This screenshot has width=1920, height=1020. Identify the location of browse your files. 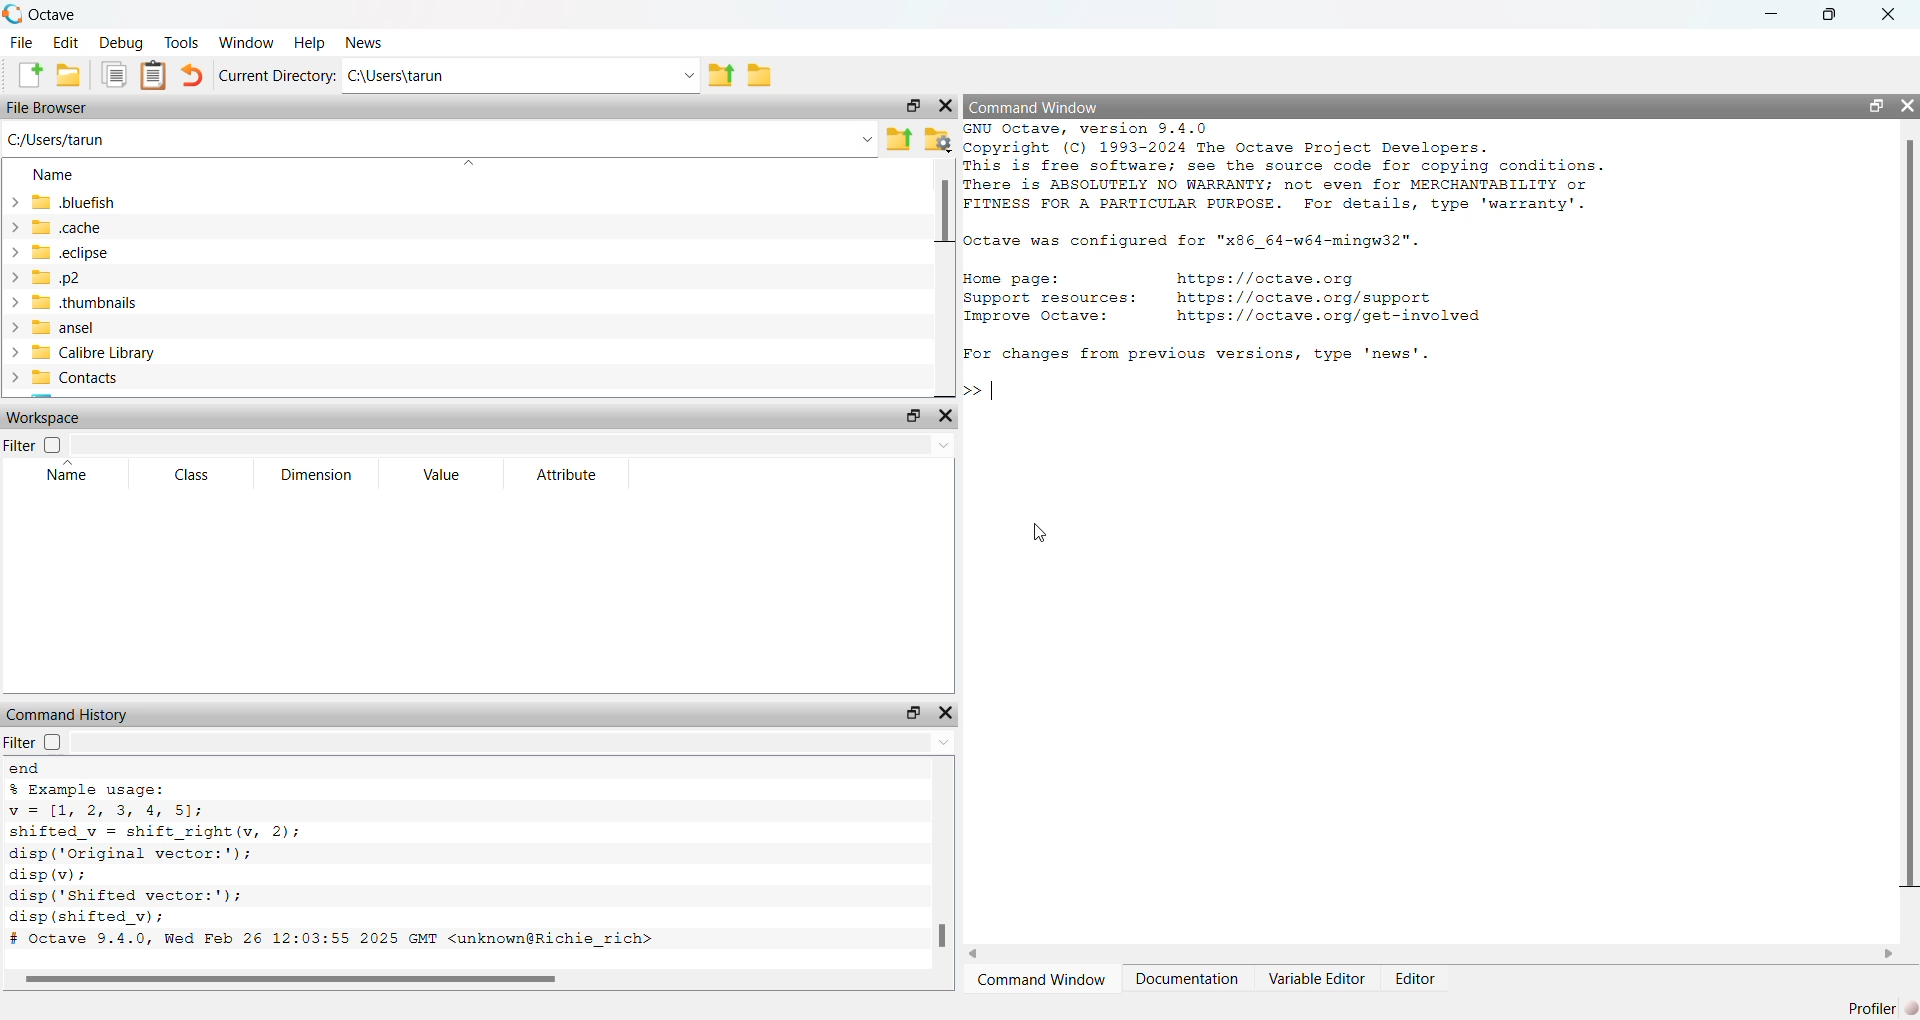
(938, 141).